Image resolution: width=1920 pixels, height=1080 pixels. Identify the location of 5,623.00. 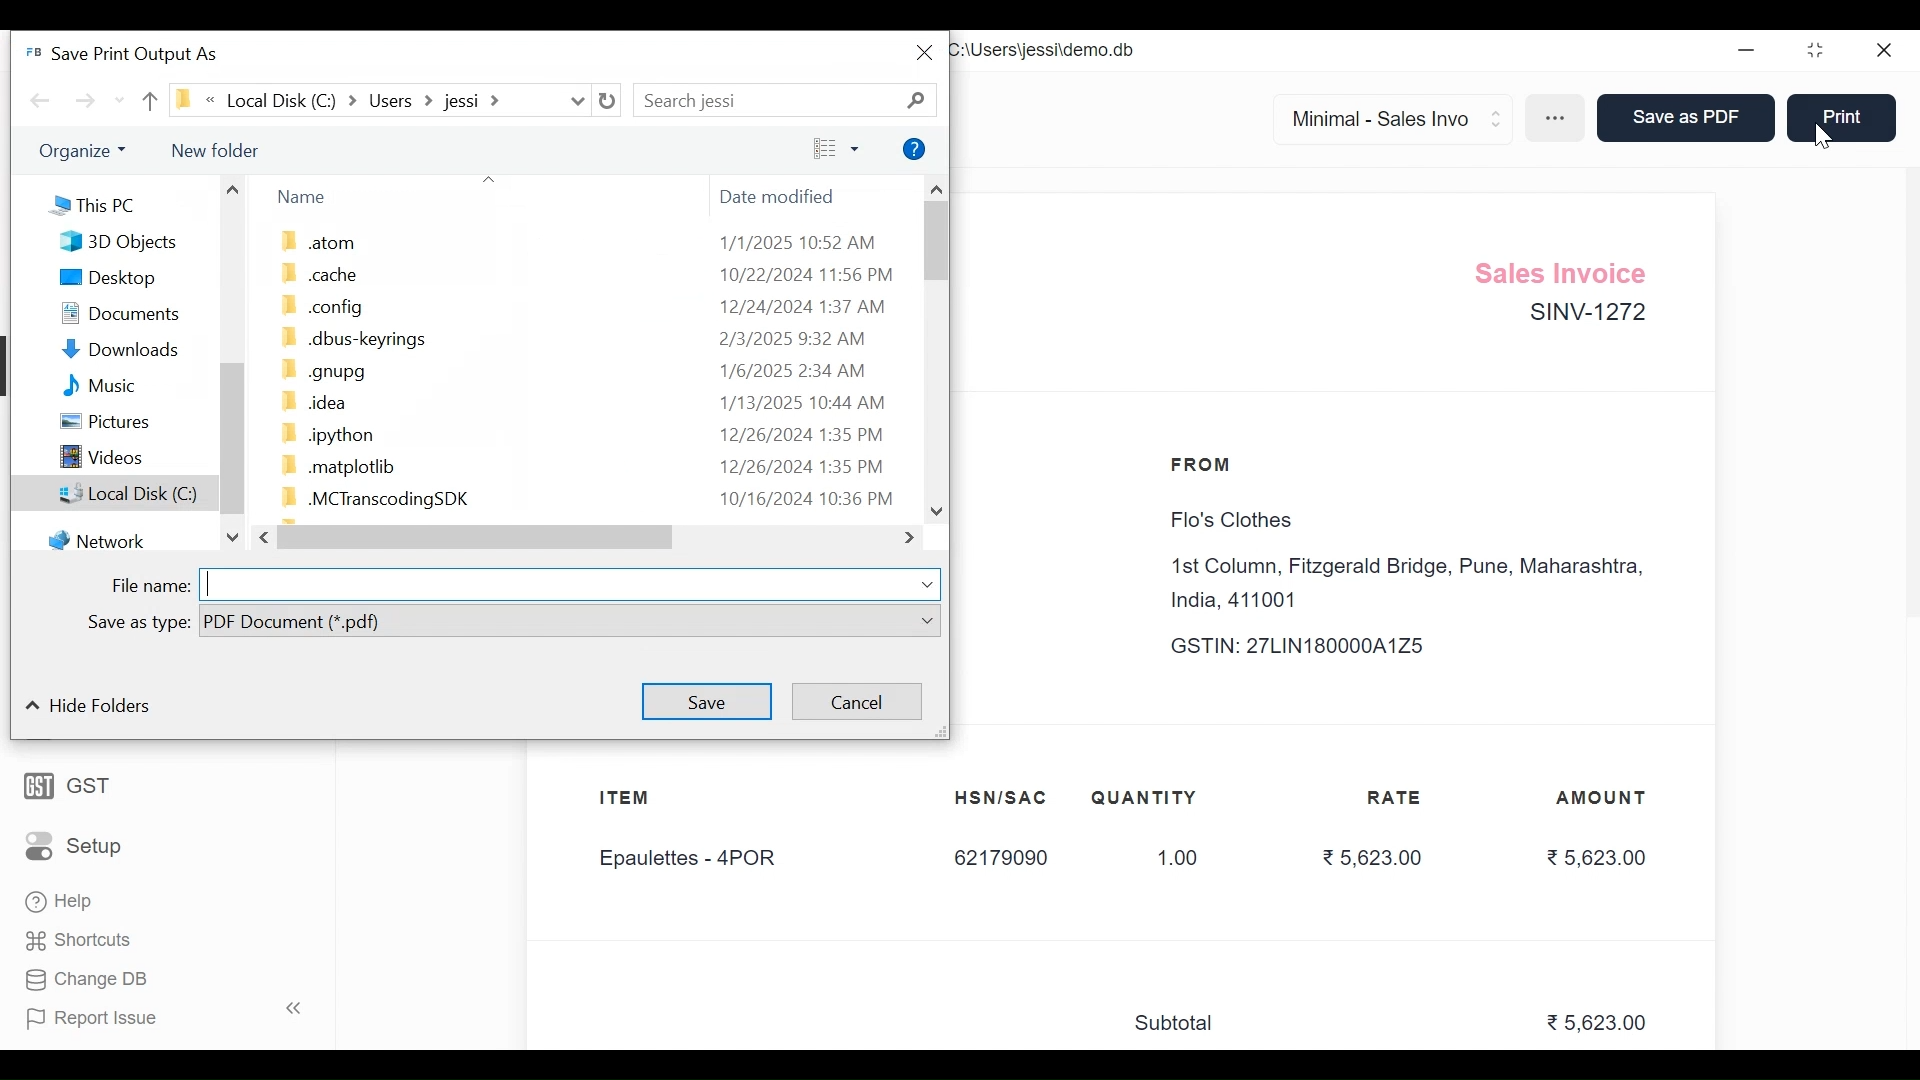
(1600, 1024).